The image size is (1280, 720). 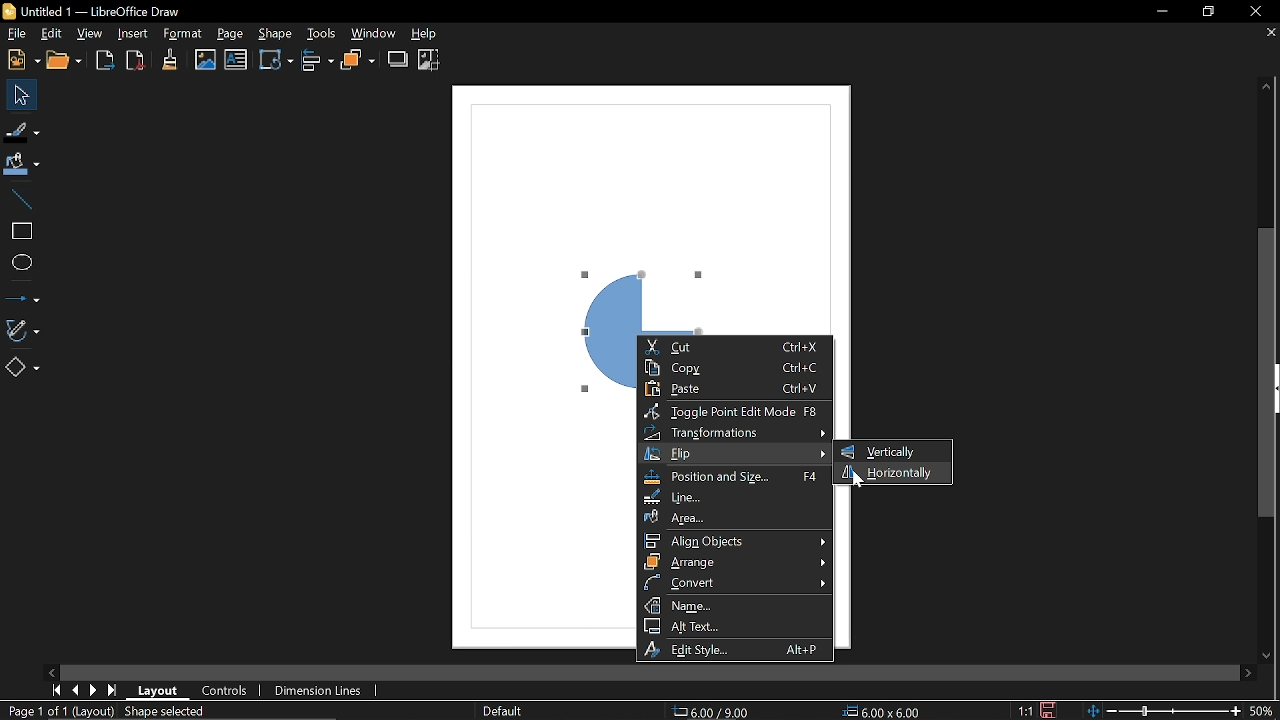 What do you see at coordinates (227, 34) in the screenshot?
I see `Page` at bounding box center [227, 34].